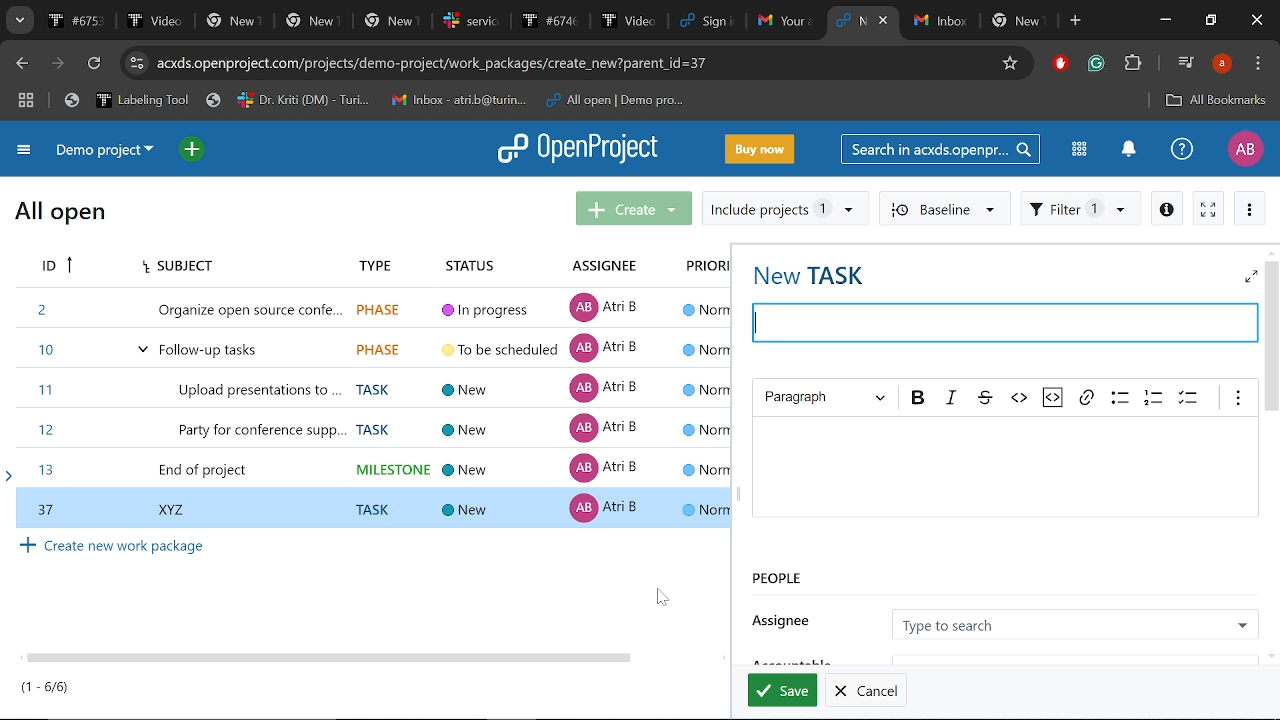 The height and width of the screenshot is (720, 1280). Describe the element at coordinates (894, 581) in the screenshot. I see `people` at that location.